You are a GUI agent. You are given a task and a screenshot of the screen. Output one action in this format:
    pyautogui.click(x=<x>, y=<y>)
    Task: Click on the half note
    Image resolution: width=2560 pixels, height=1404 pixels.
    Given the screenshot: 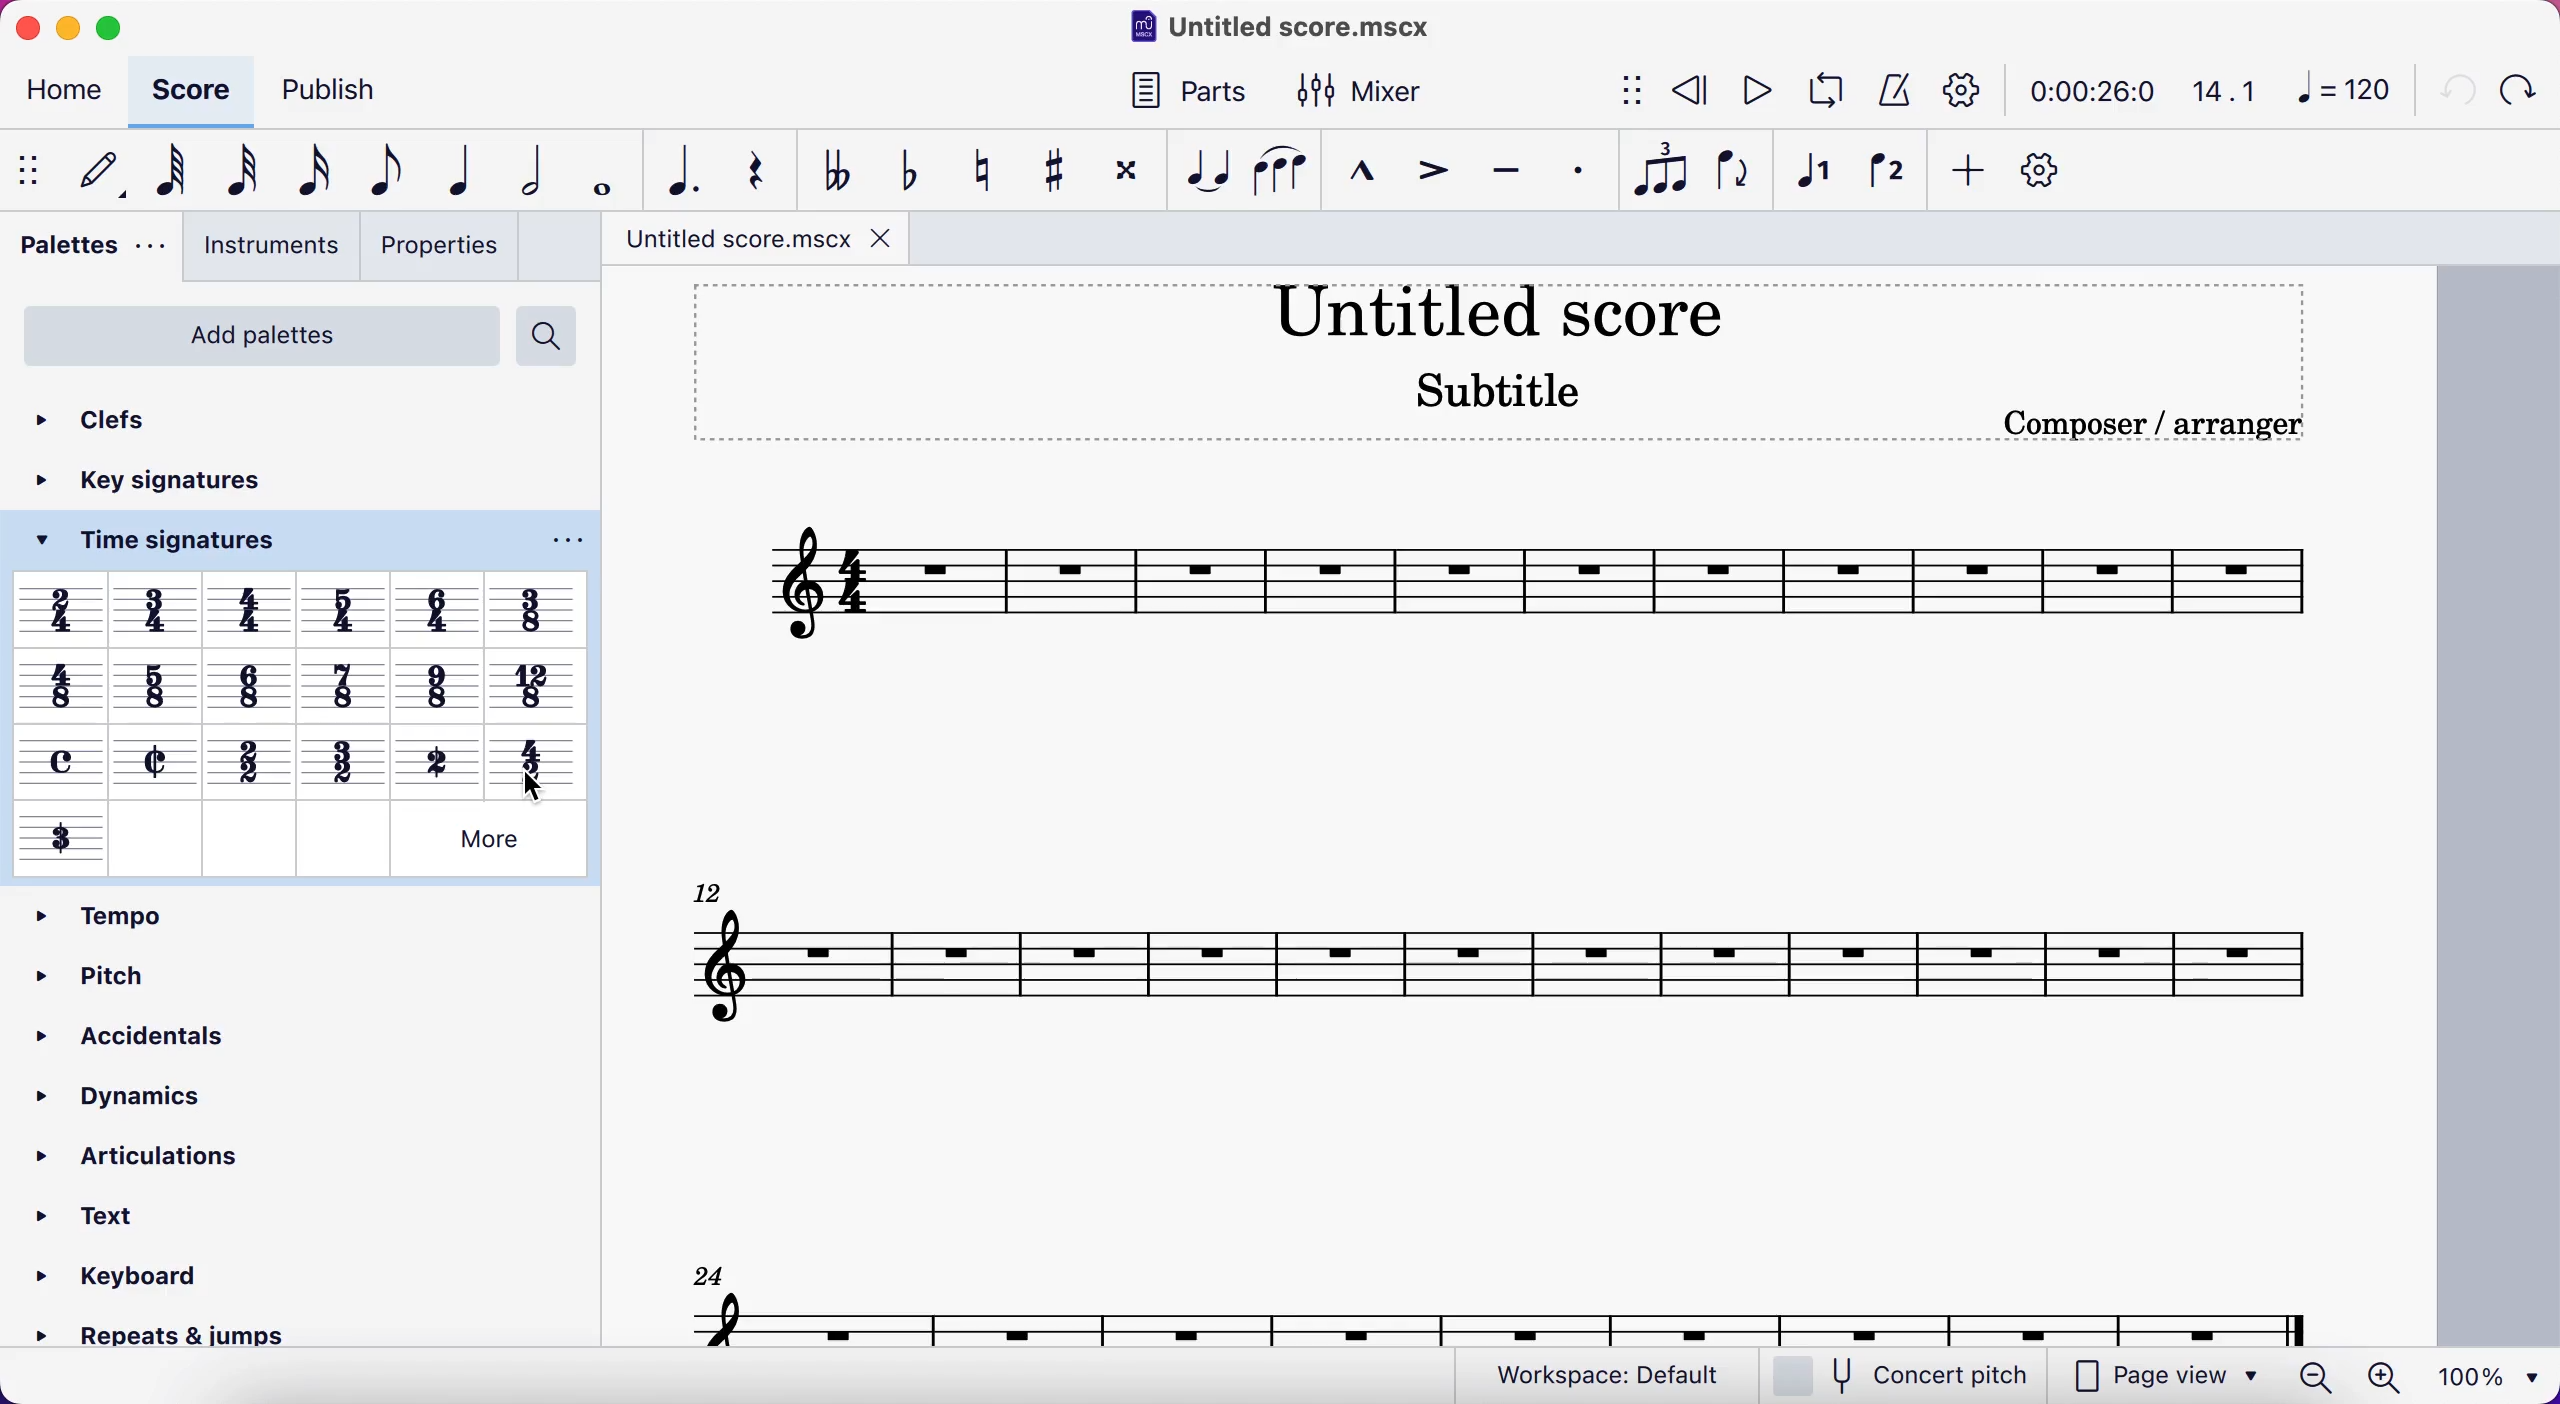 What is the action you would take?
    pyautogui.click(x=531, y=169)
    